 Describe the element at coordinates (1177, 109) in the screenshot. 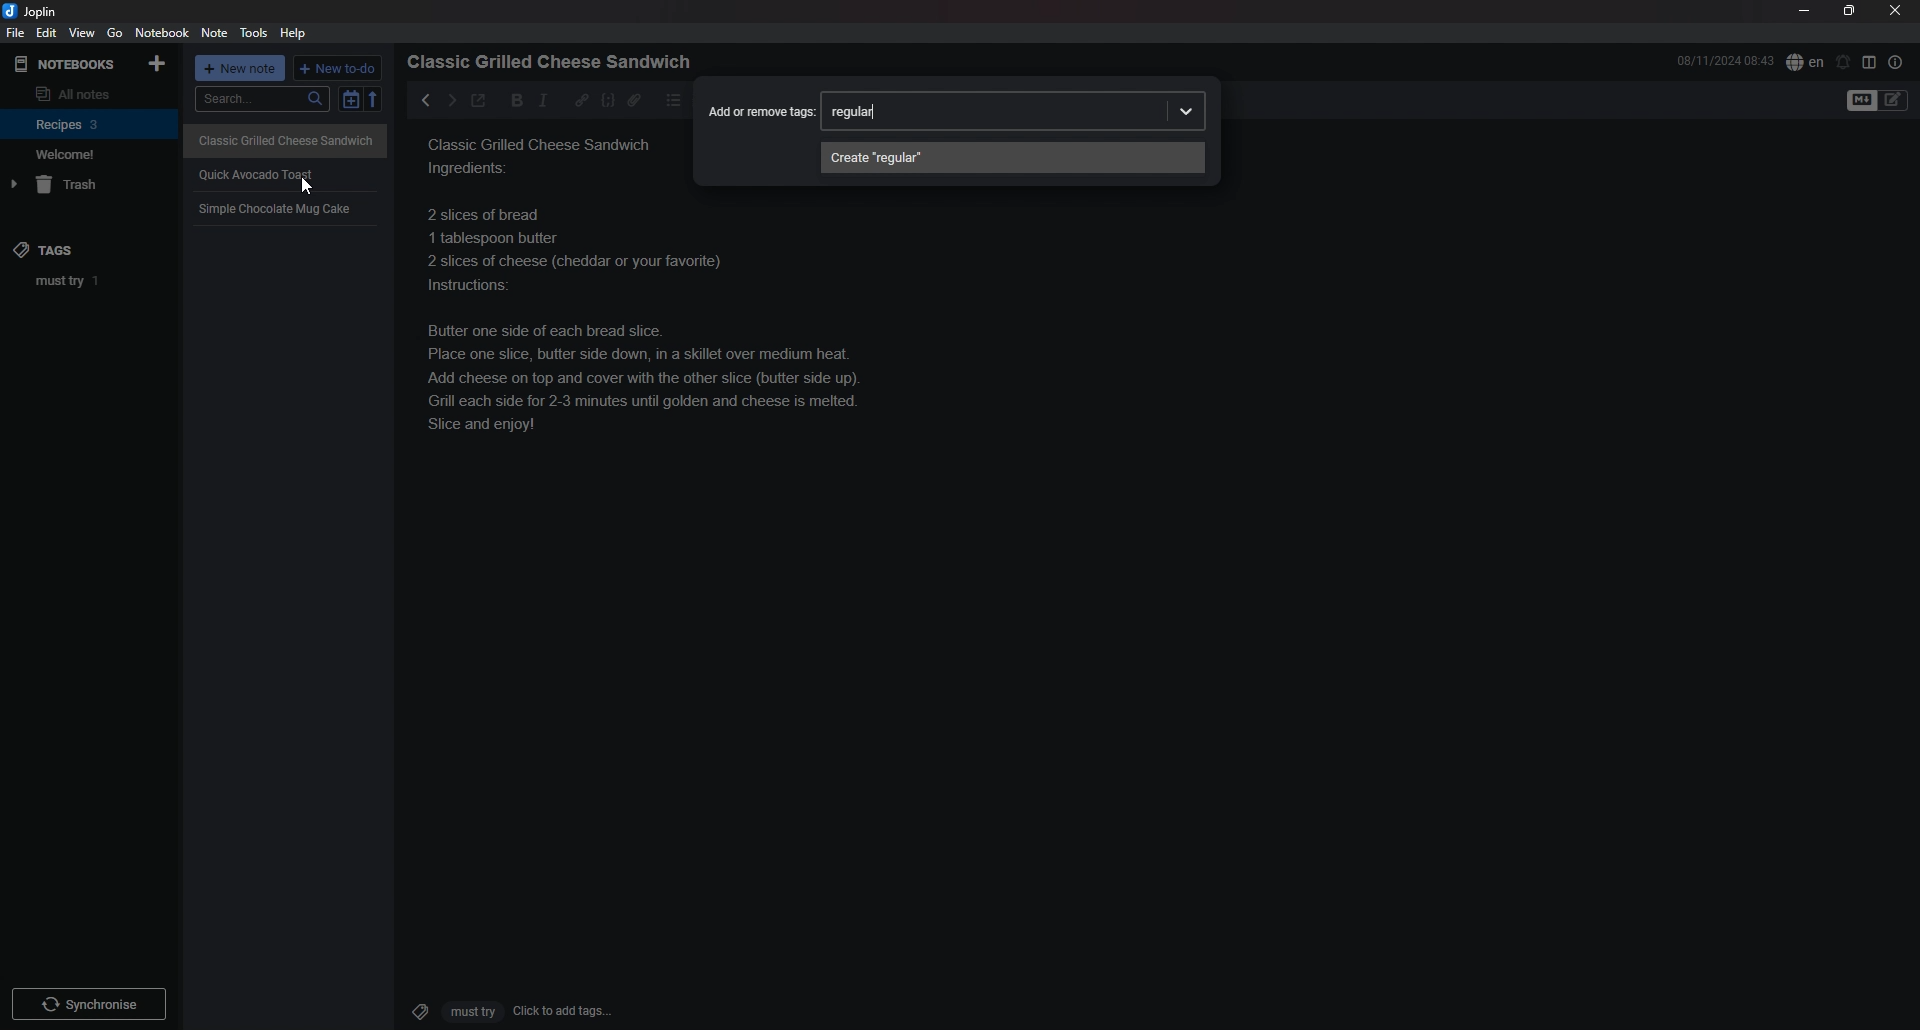

I see `more` at that location.